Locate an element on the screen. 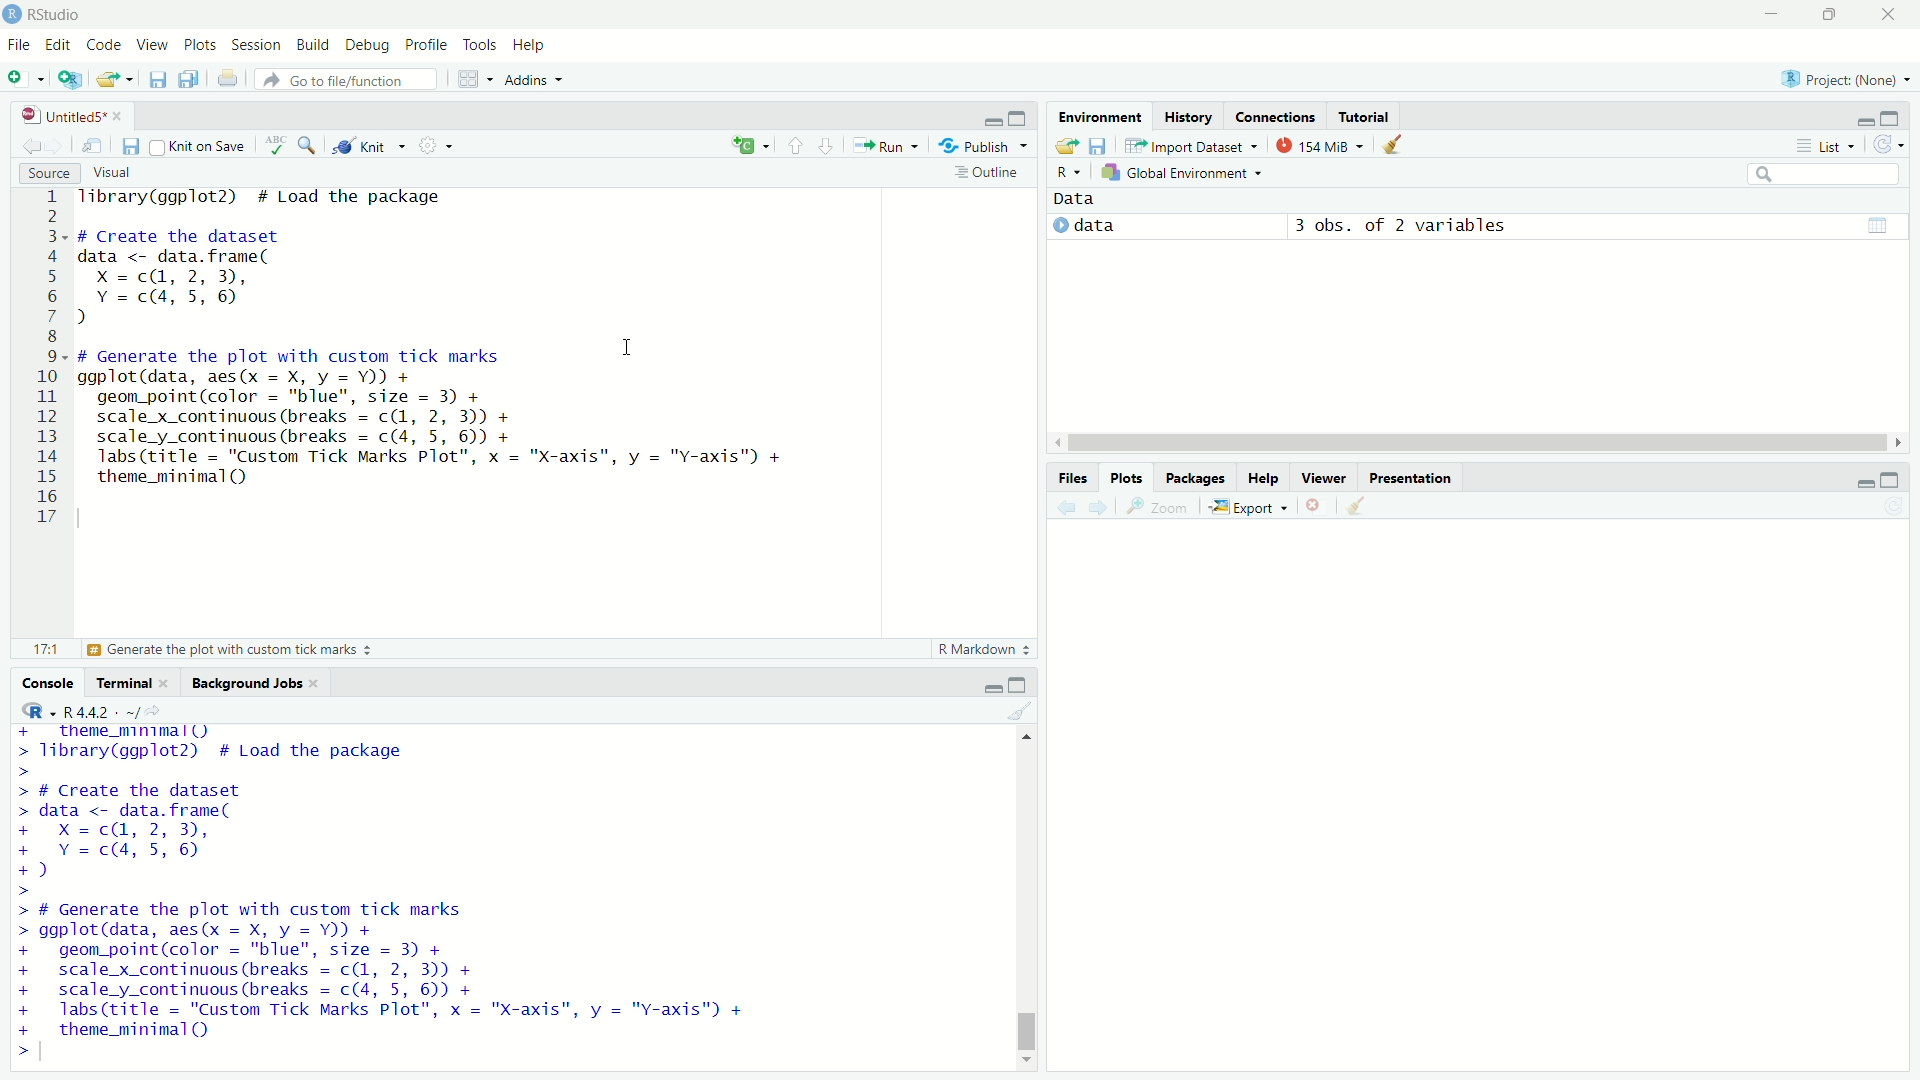 Image resolution: width=1920 pixels, height=1080 pixels. visual is located at coordinates (116, 173).